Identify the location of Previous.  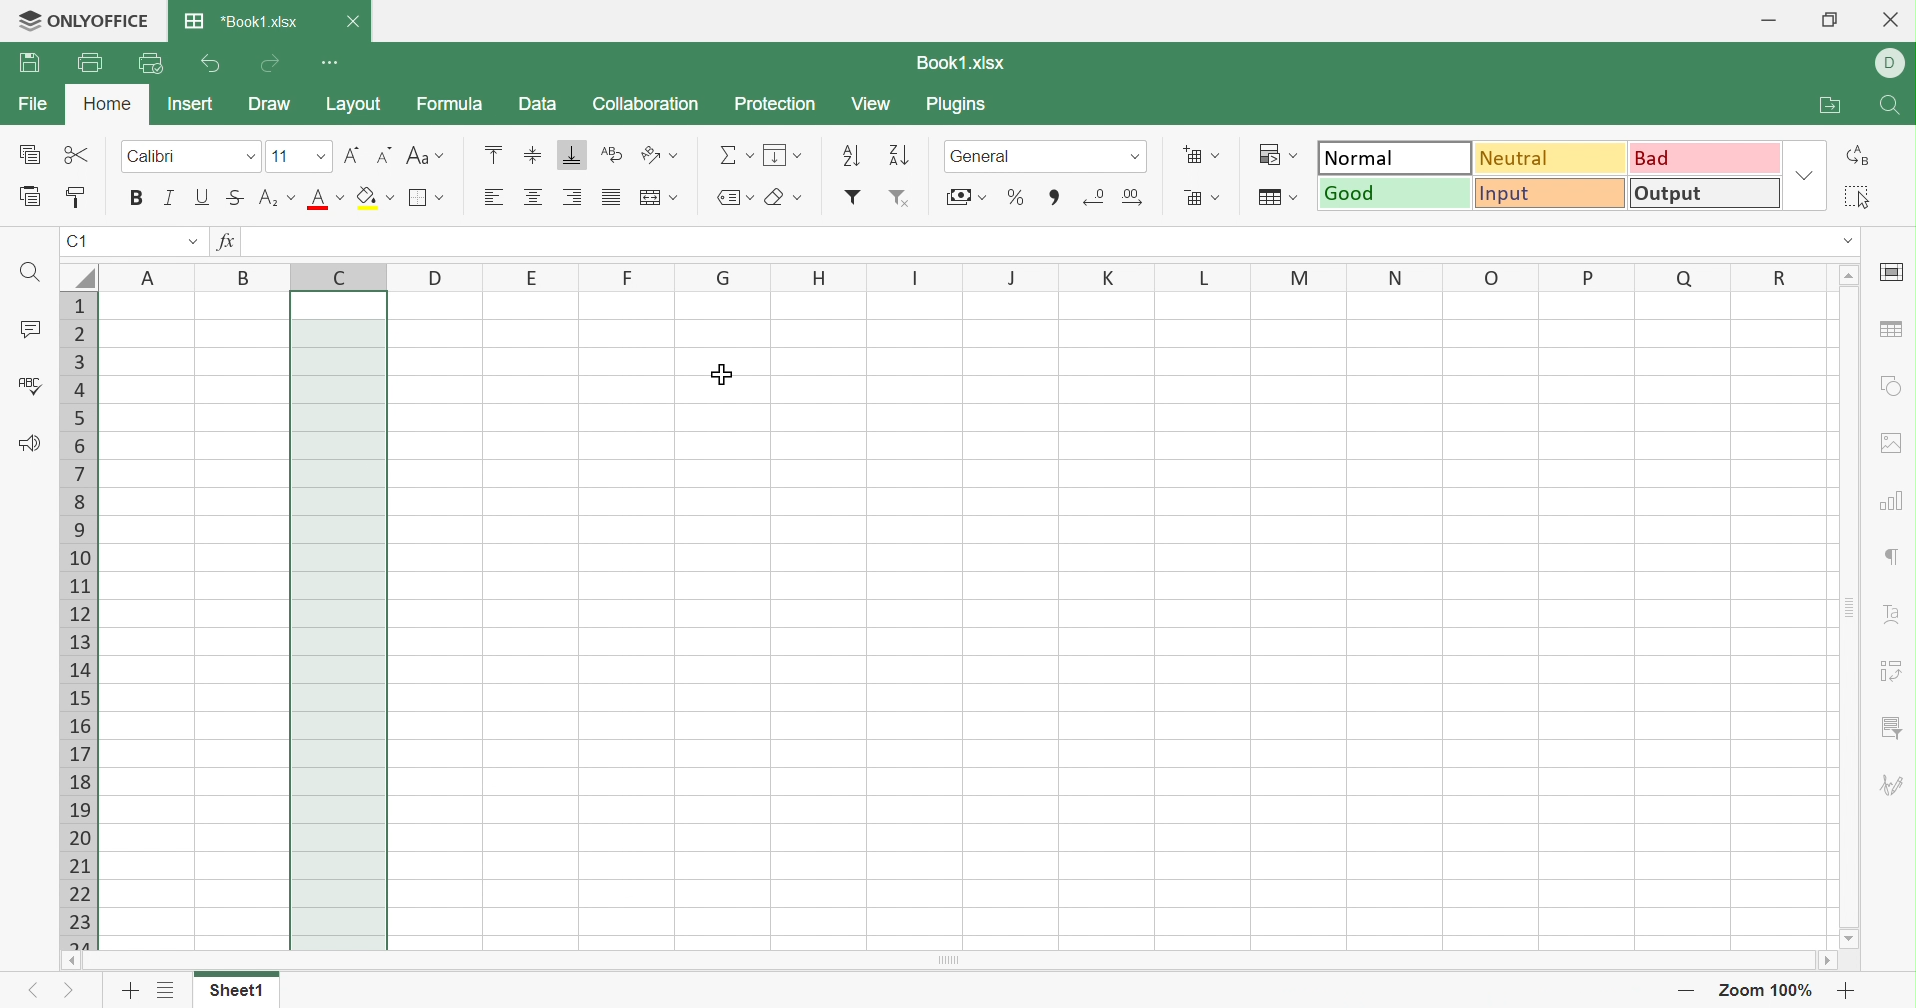
(37, 991).